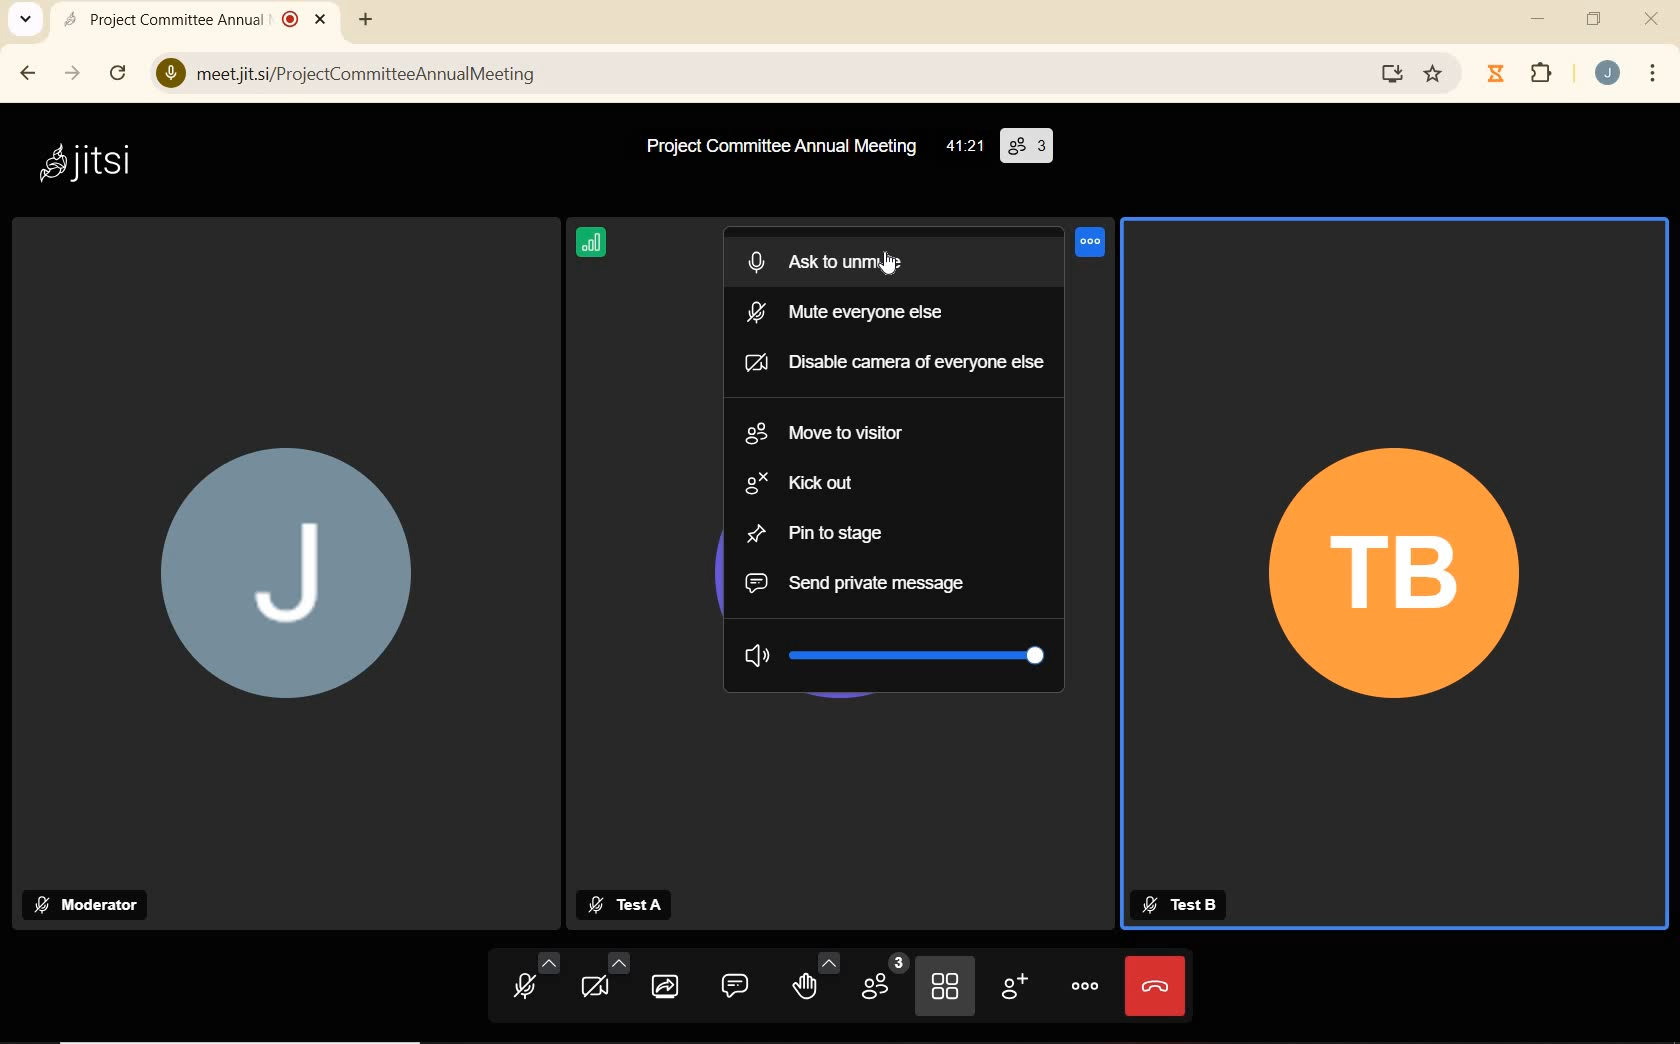  I want to click on MICROPHONE, so click(537, 980).